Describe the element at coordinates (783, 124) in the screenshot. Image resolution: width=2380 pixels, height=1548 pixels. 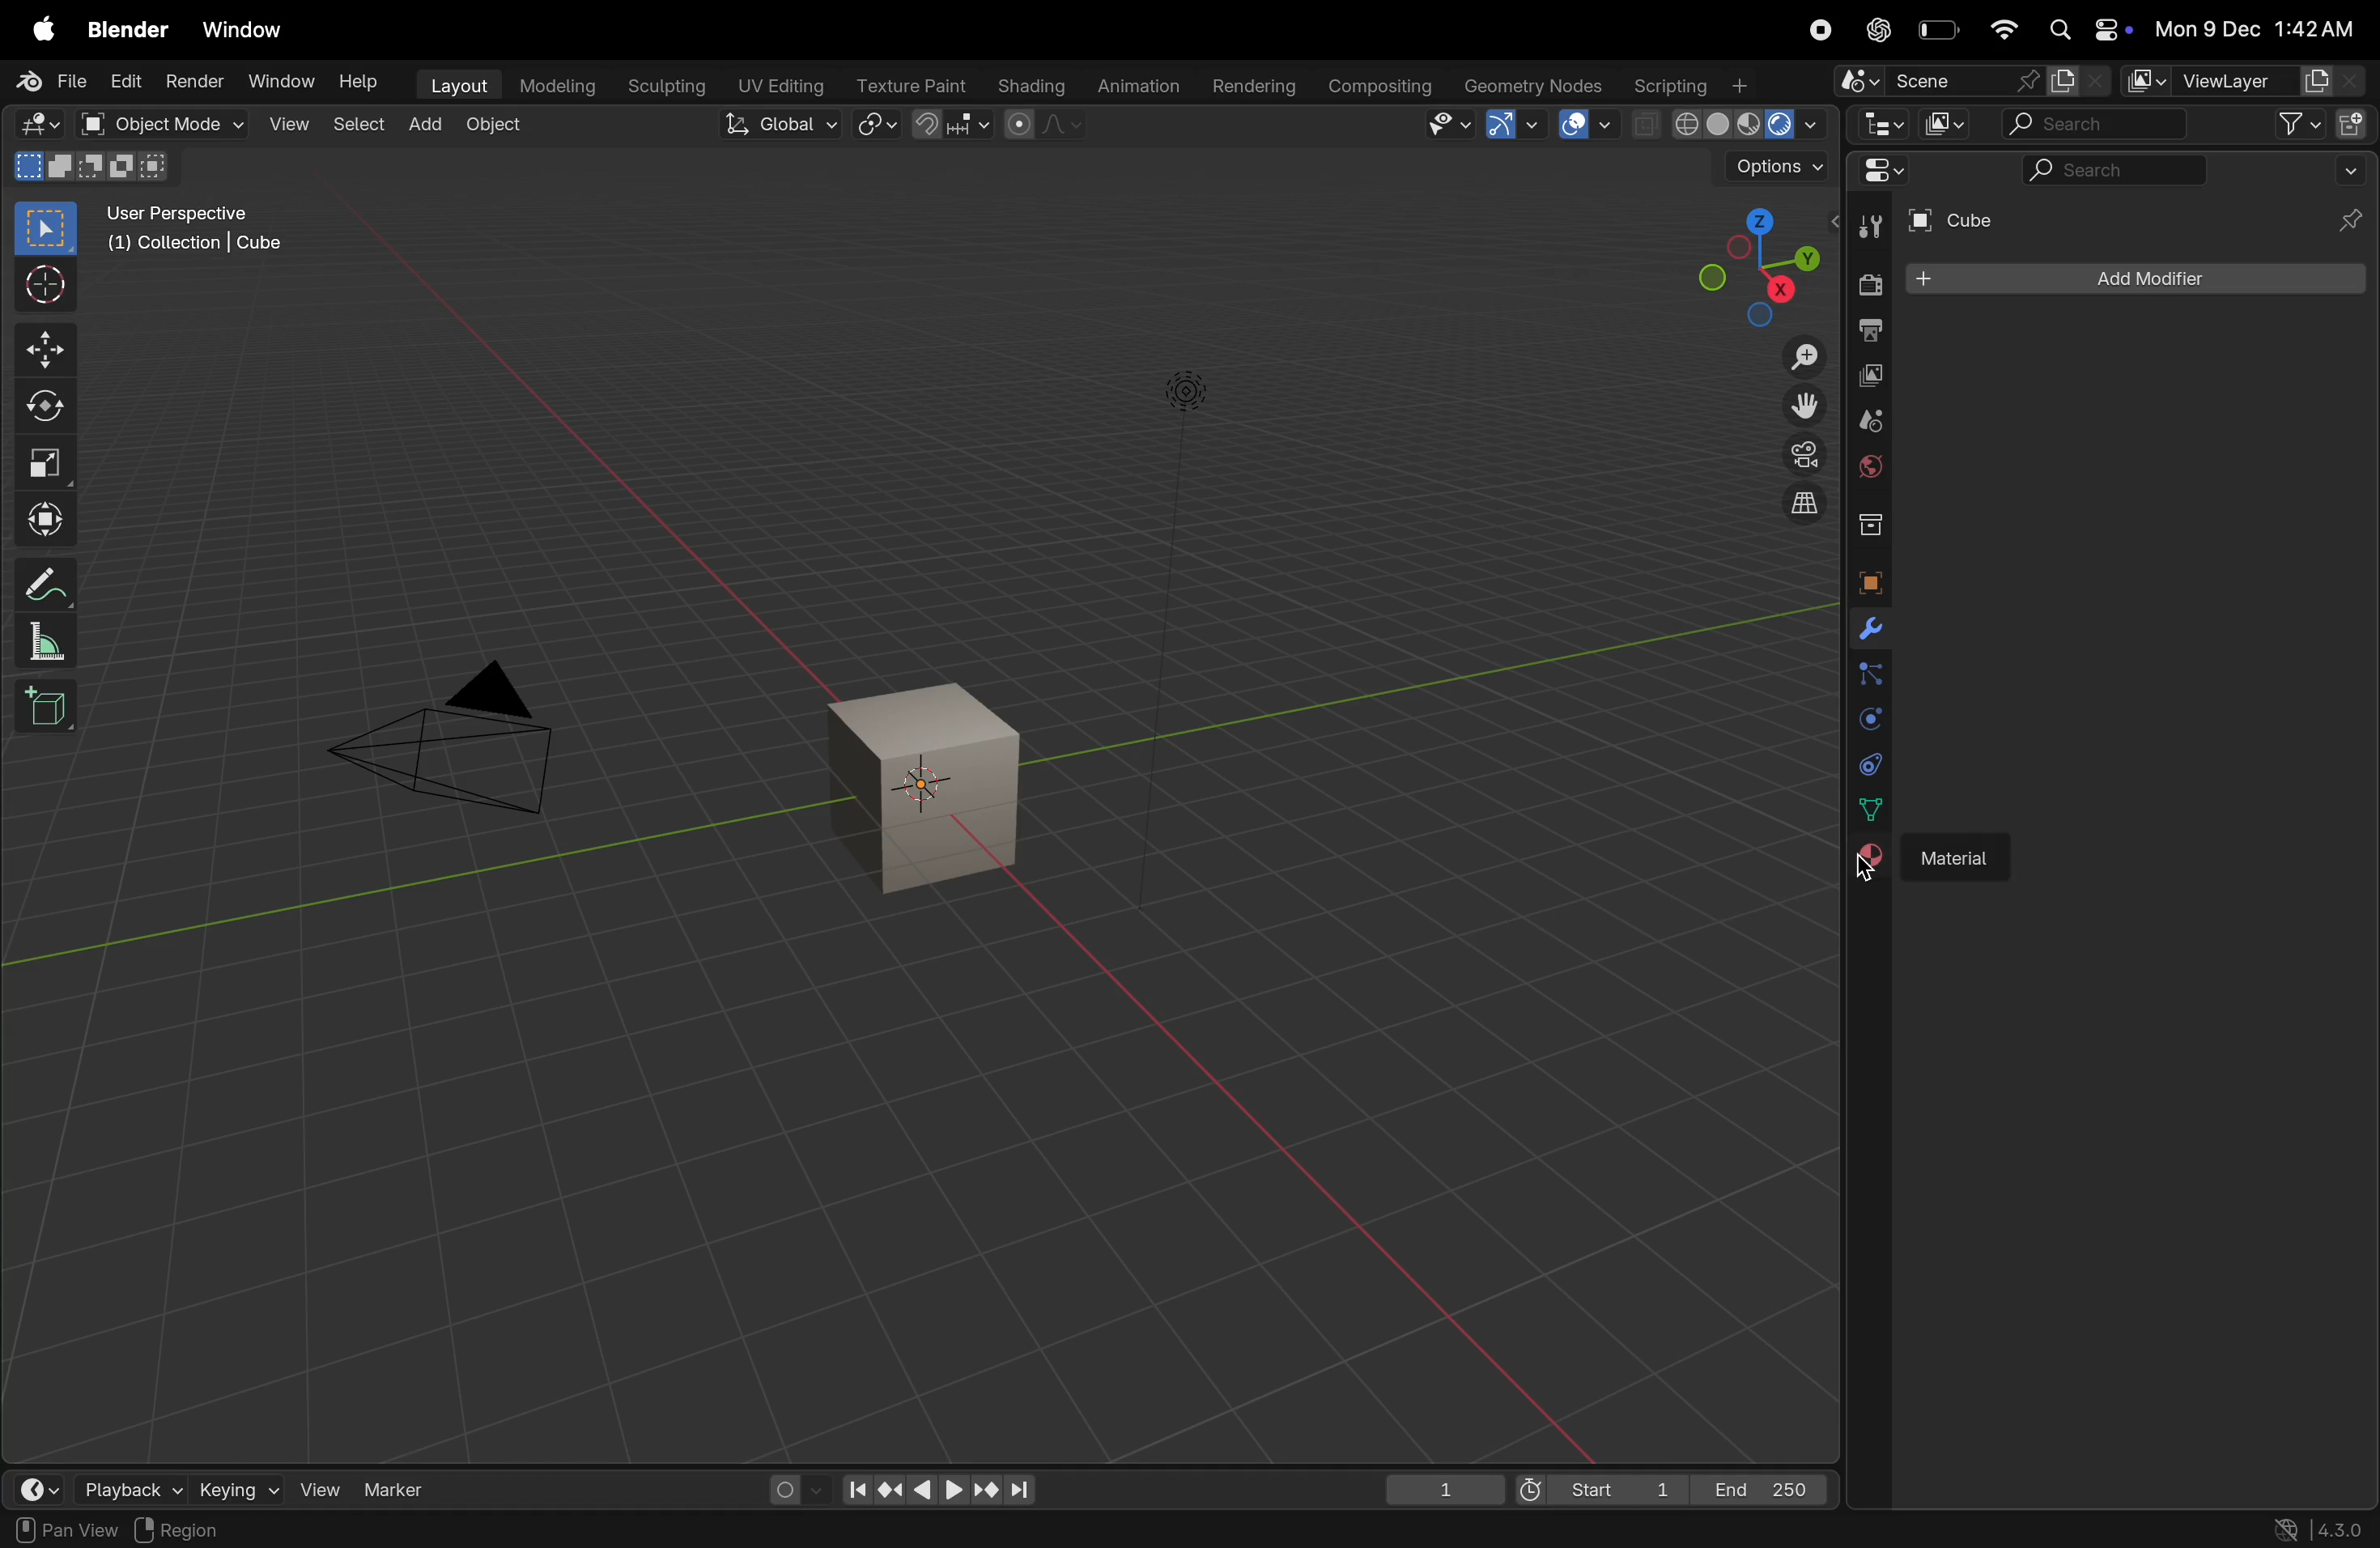
I see `Global` at that location.